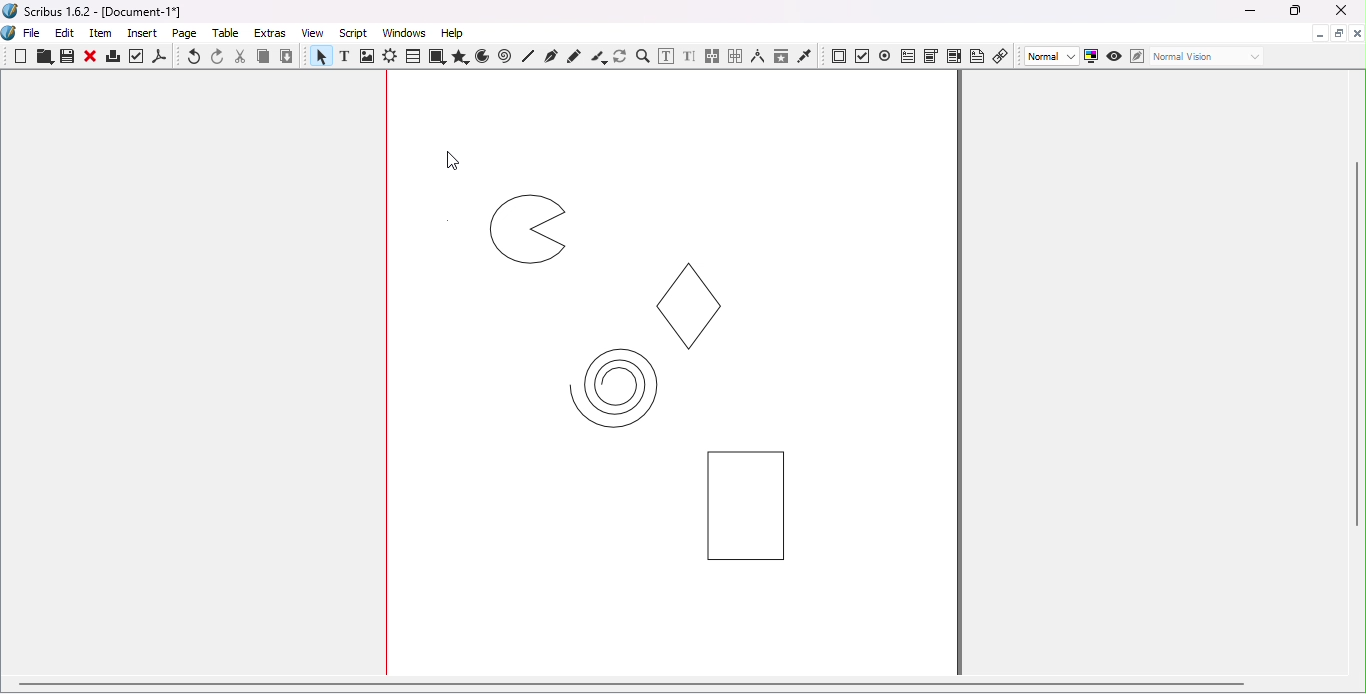 This screenshot has width=1366, height=694. I want to click on Text frame, so click(348, 58).